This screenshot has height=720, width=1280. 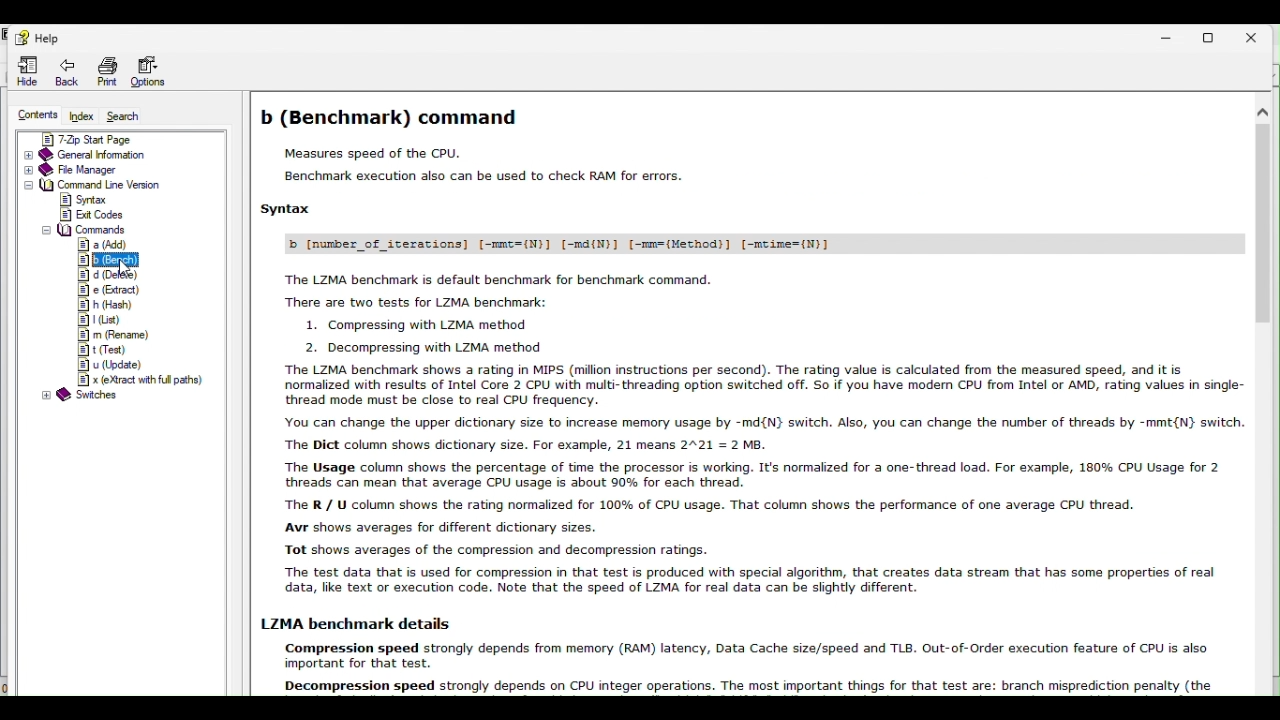 I want to click on exit, so click(x=96, y=216).